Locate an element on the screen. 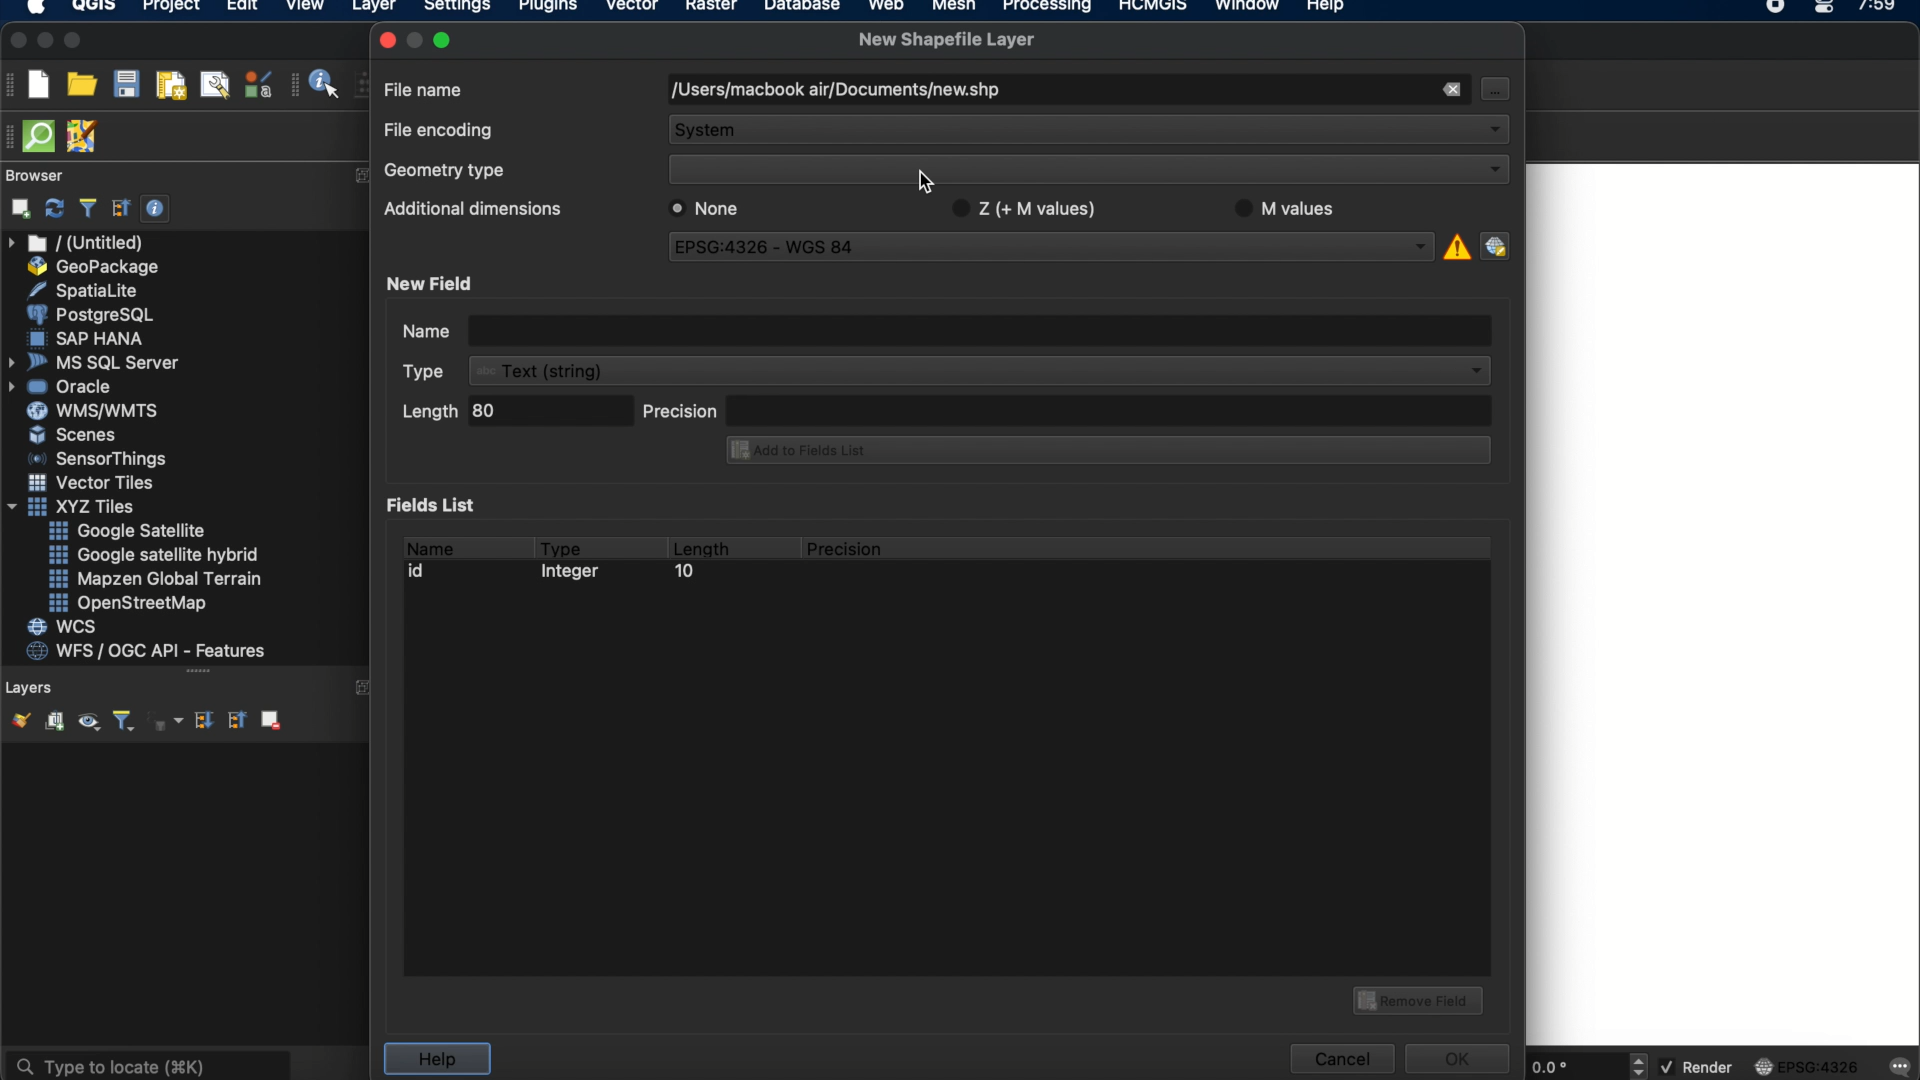 This screenshot has height=1080, width=1920. cursor is located at coordinates (1493, 88).